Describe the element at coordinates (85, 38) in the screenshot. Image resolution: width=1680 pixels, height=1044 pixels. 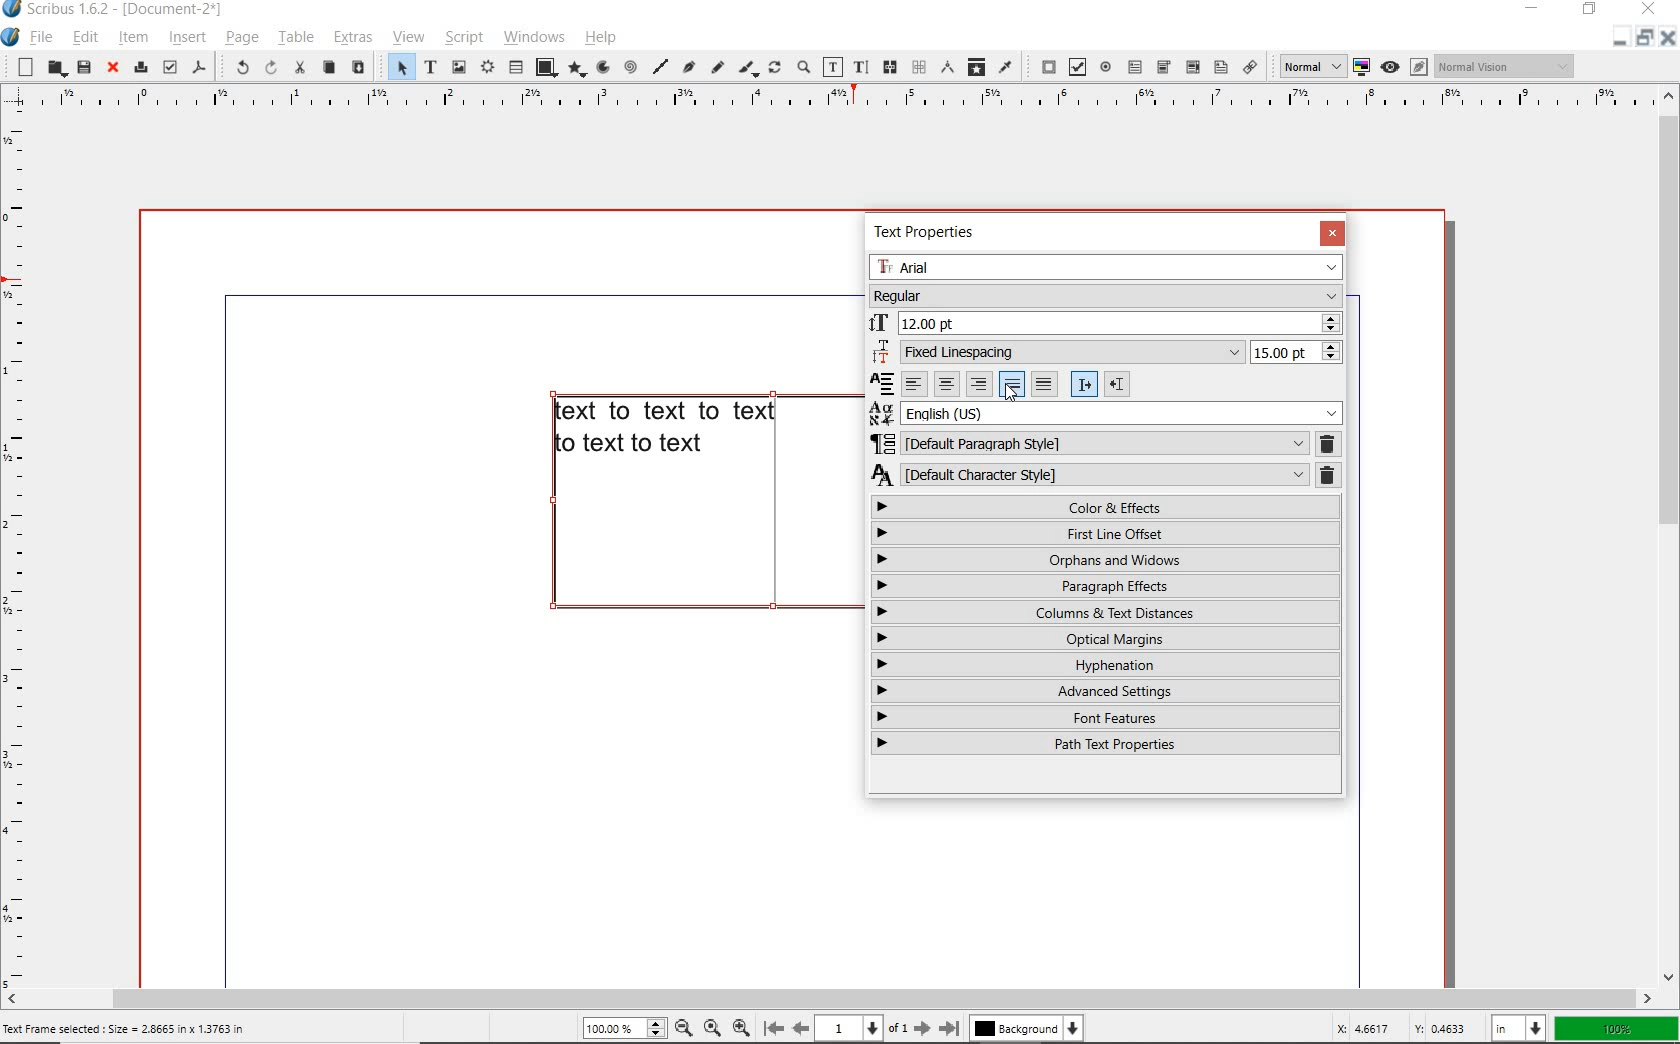
I see `edit` at that location.